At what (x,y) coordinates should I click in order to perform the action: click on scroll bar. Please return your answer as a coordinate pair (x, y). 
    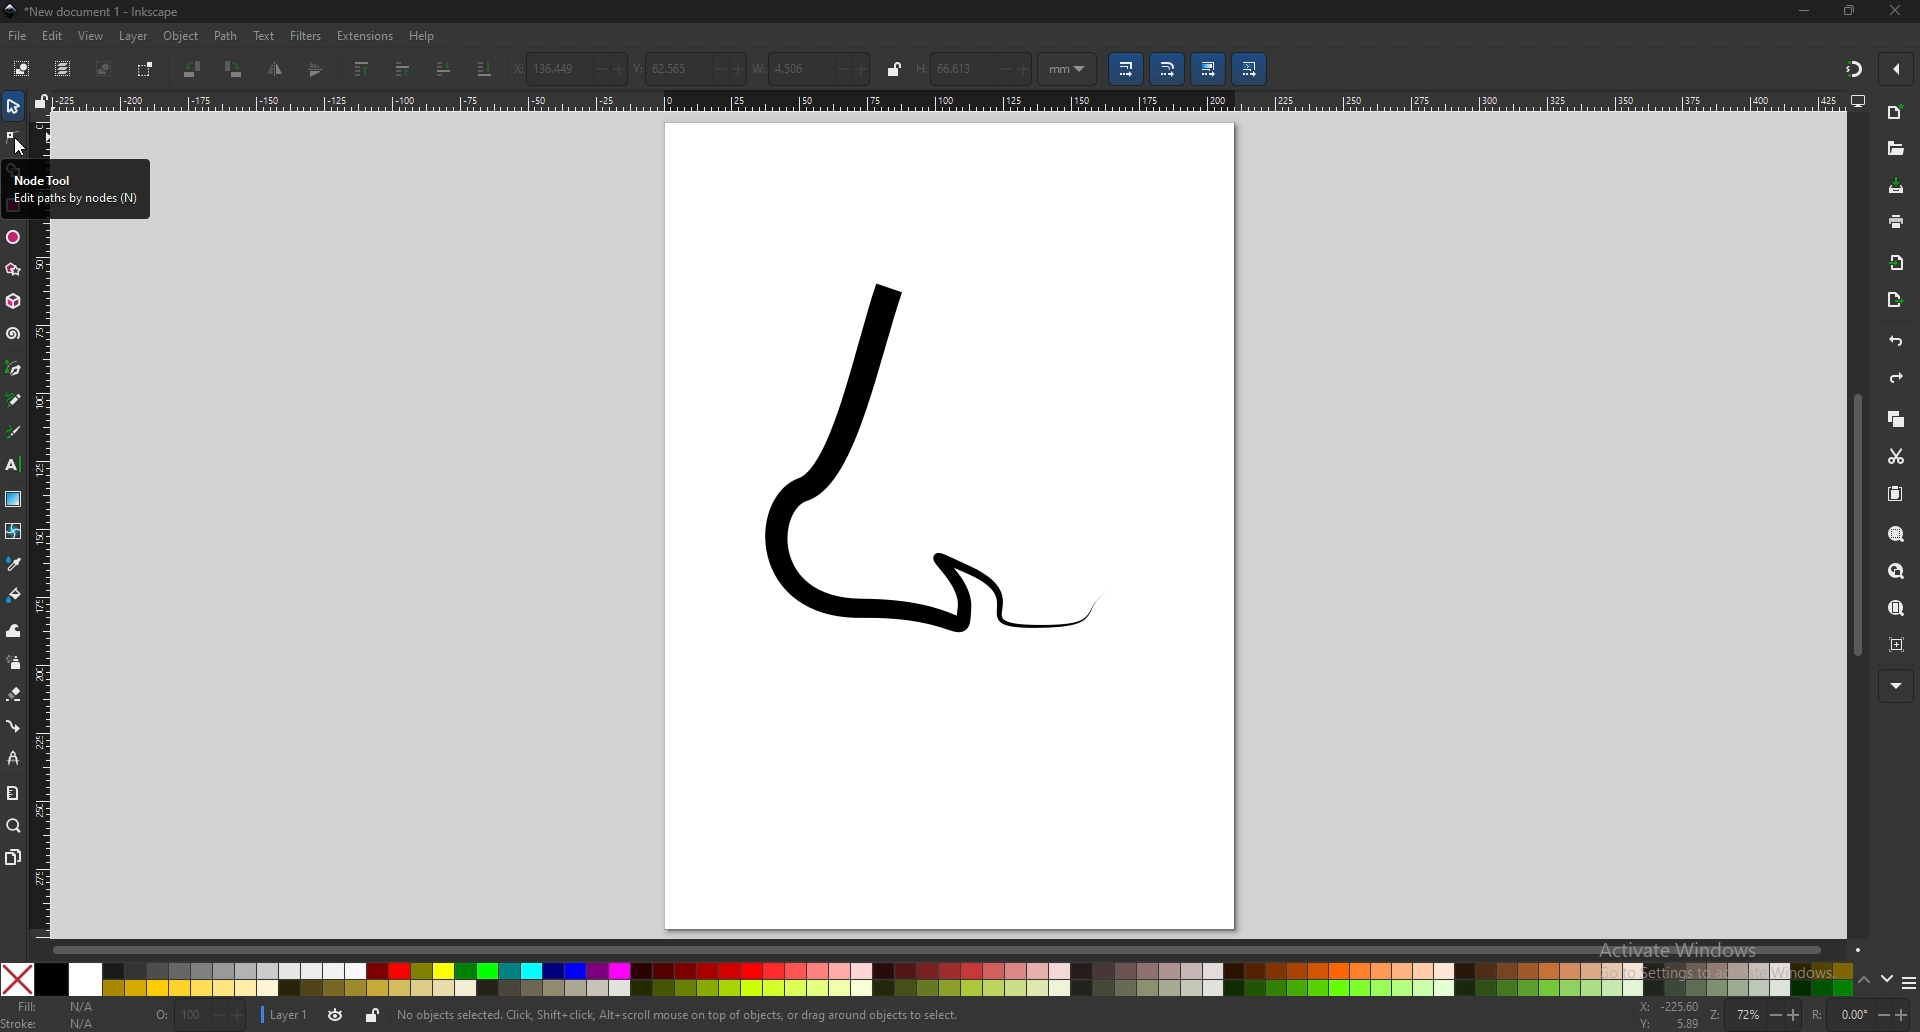
    Looking at the image, I should click on (938, 951).